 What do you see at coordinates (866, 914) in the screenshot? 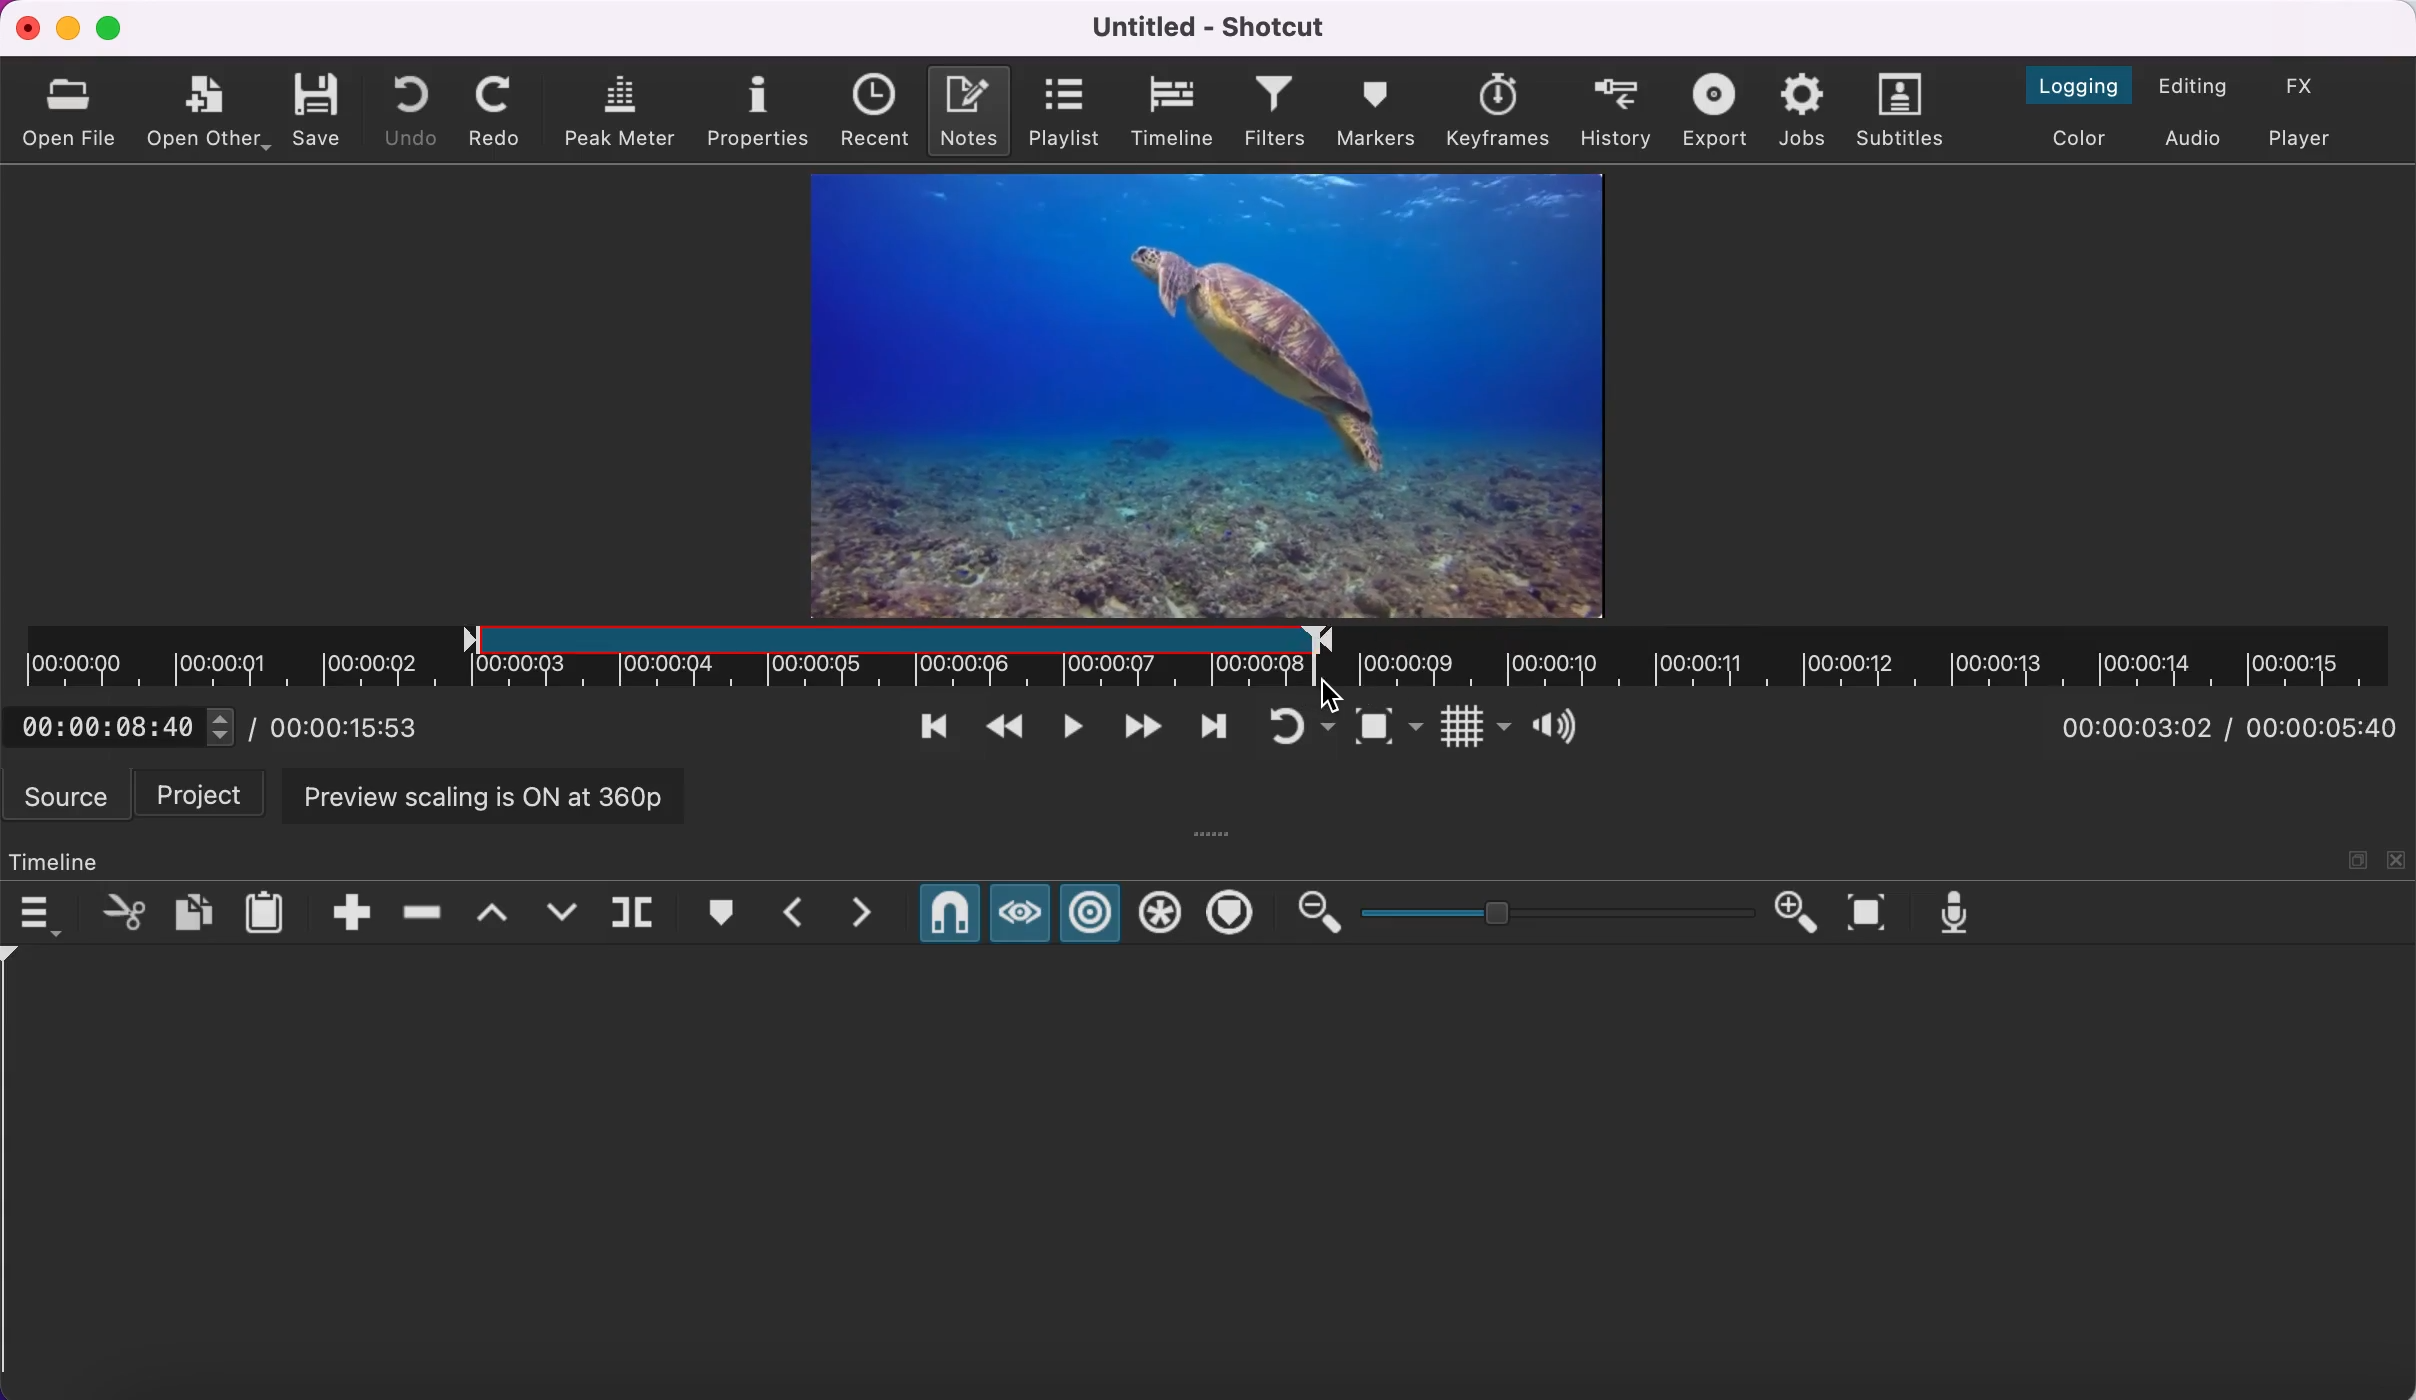
I see `next marker` at bounding box center [866, 914].